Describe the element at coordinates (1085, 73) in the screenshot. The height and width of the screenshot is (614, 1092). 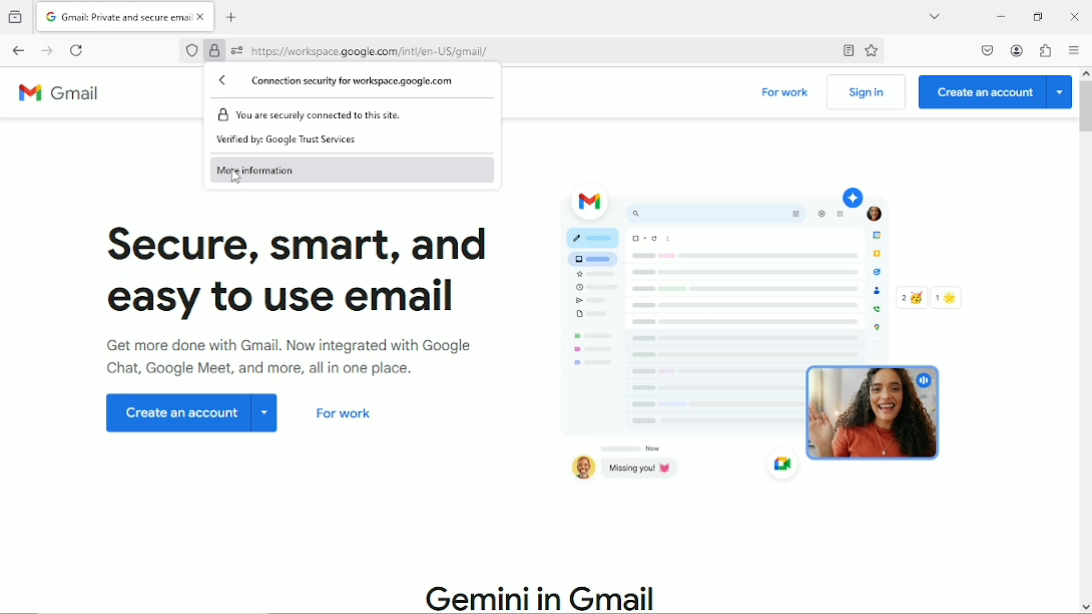
I see `move up` at that location.